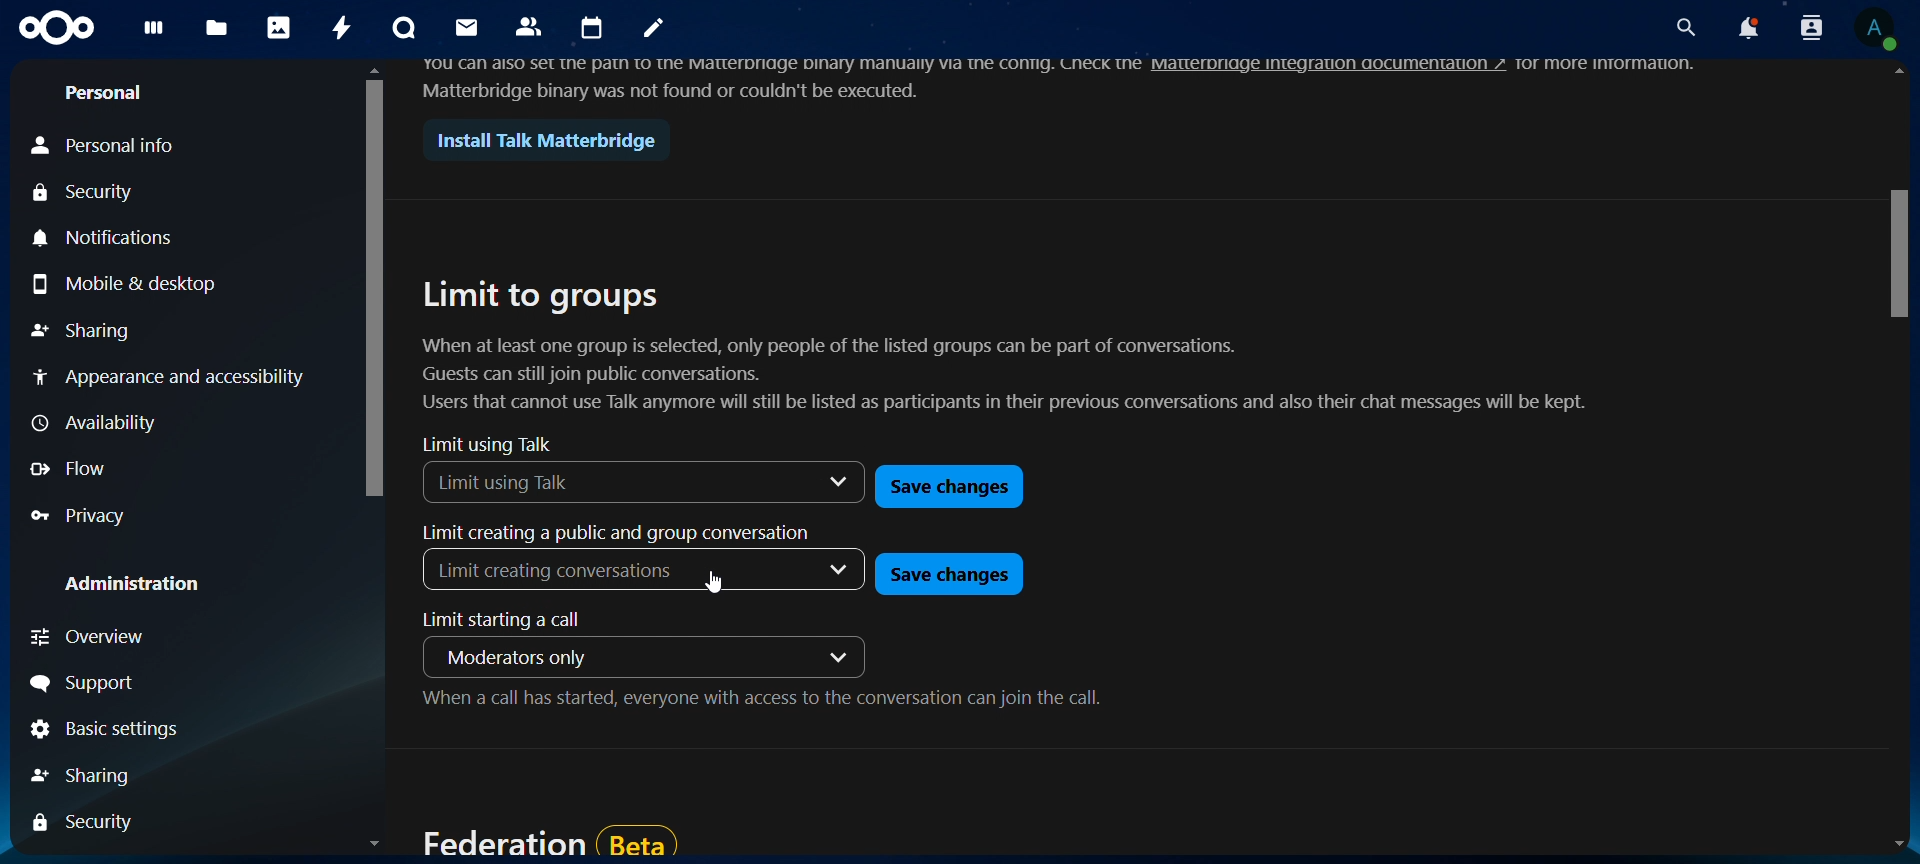 This screenshot has height=864, width=1920. What do you see at coordinates (78, 821) in the screenshot?
I see `sharing` at bounding box center [78, 821].